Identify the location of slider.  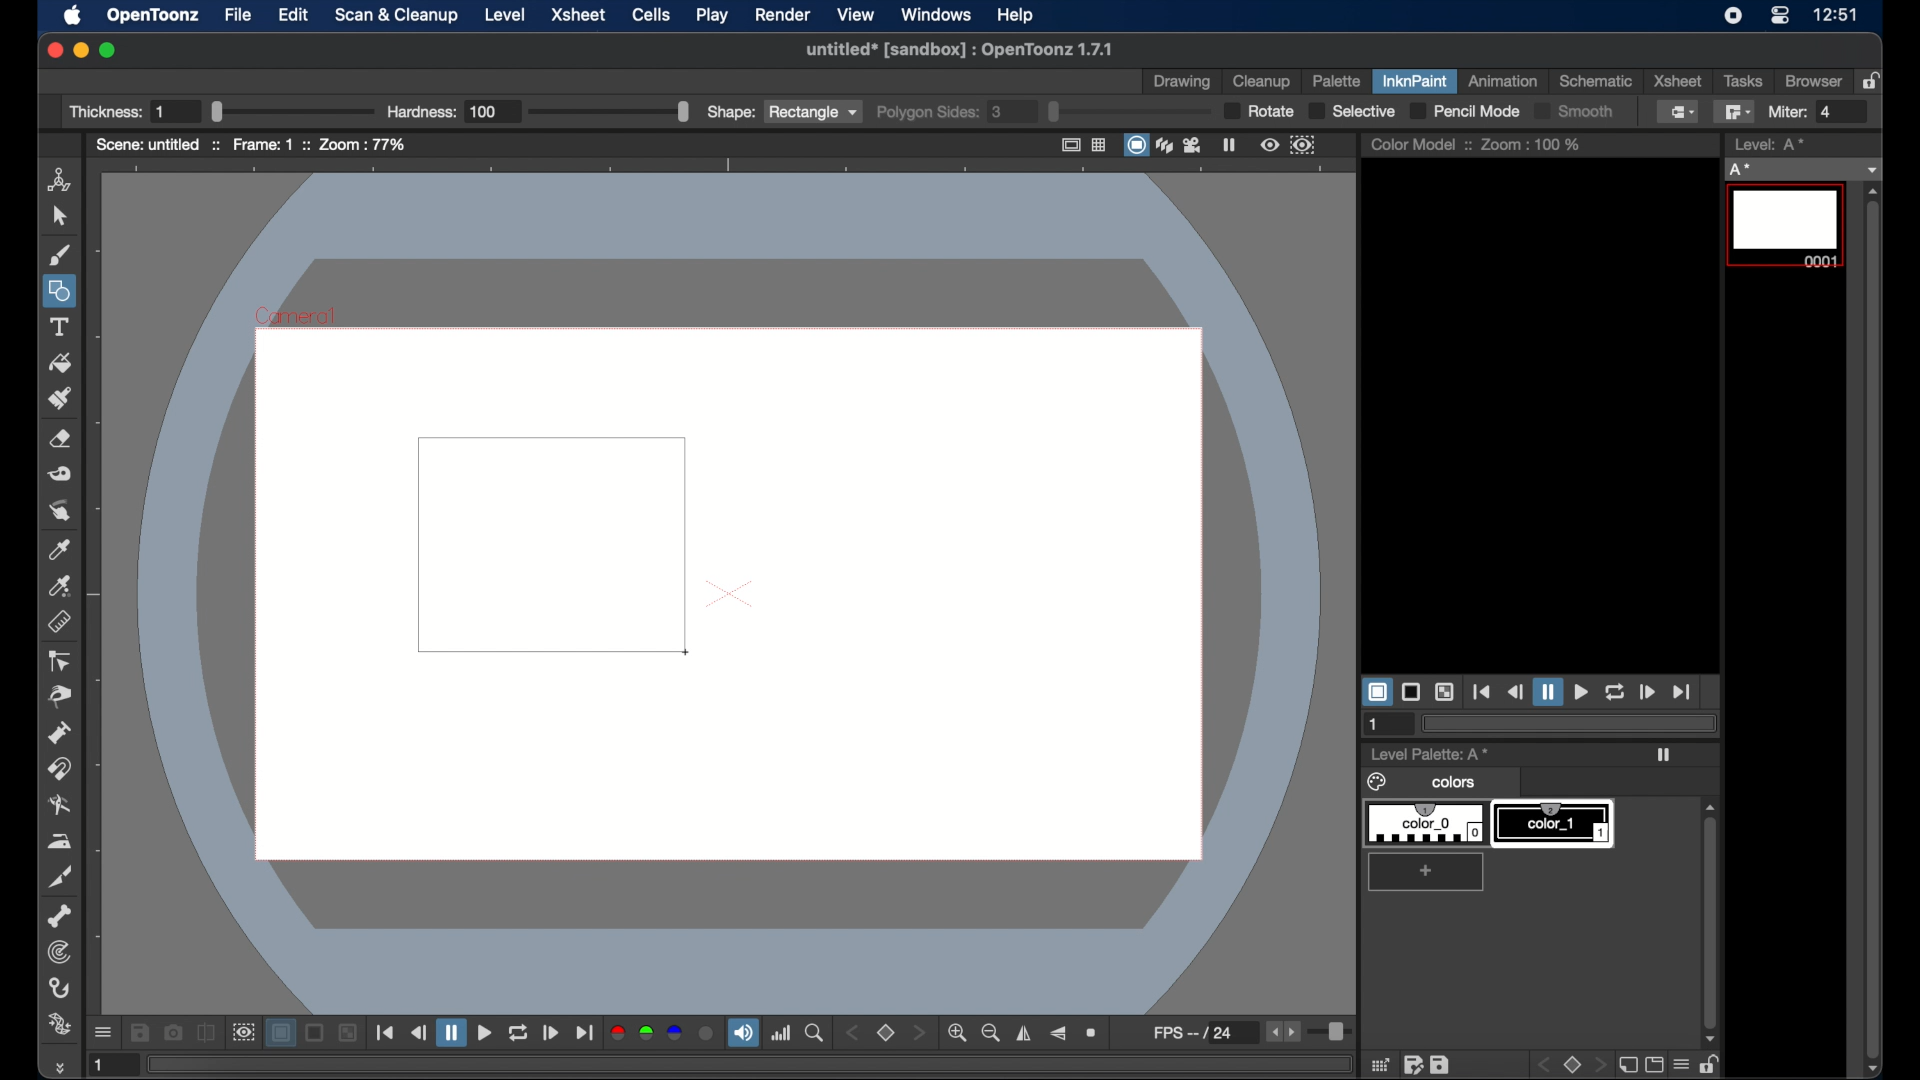
(1333, 1034).